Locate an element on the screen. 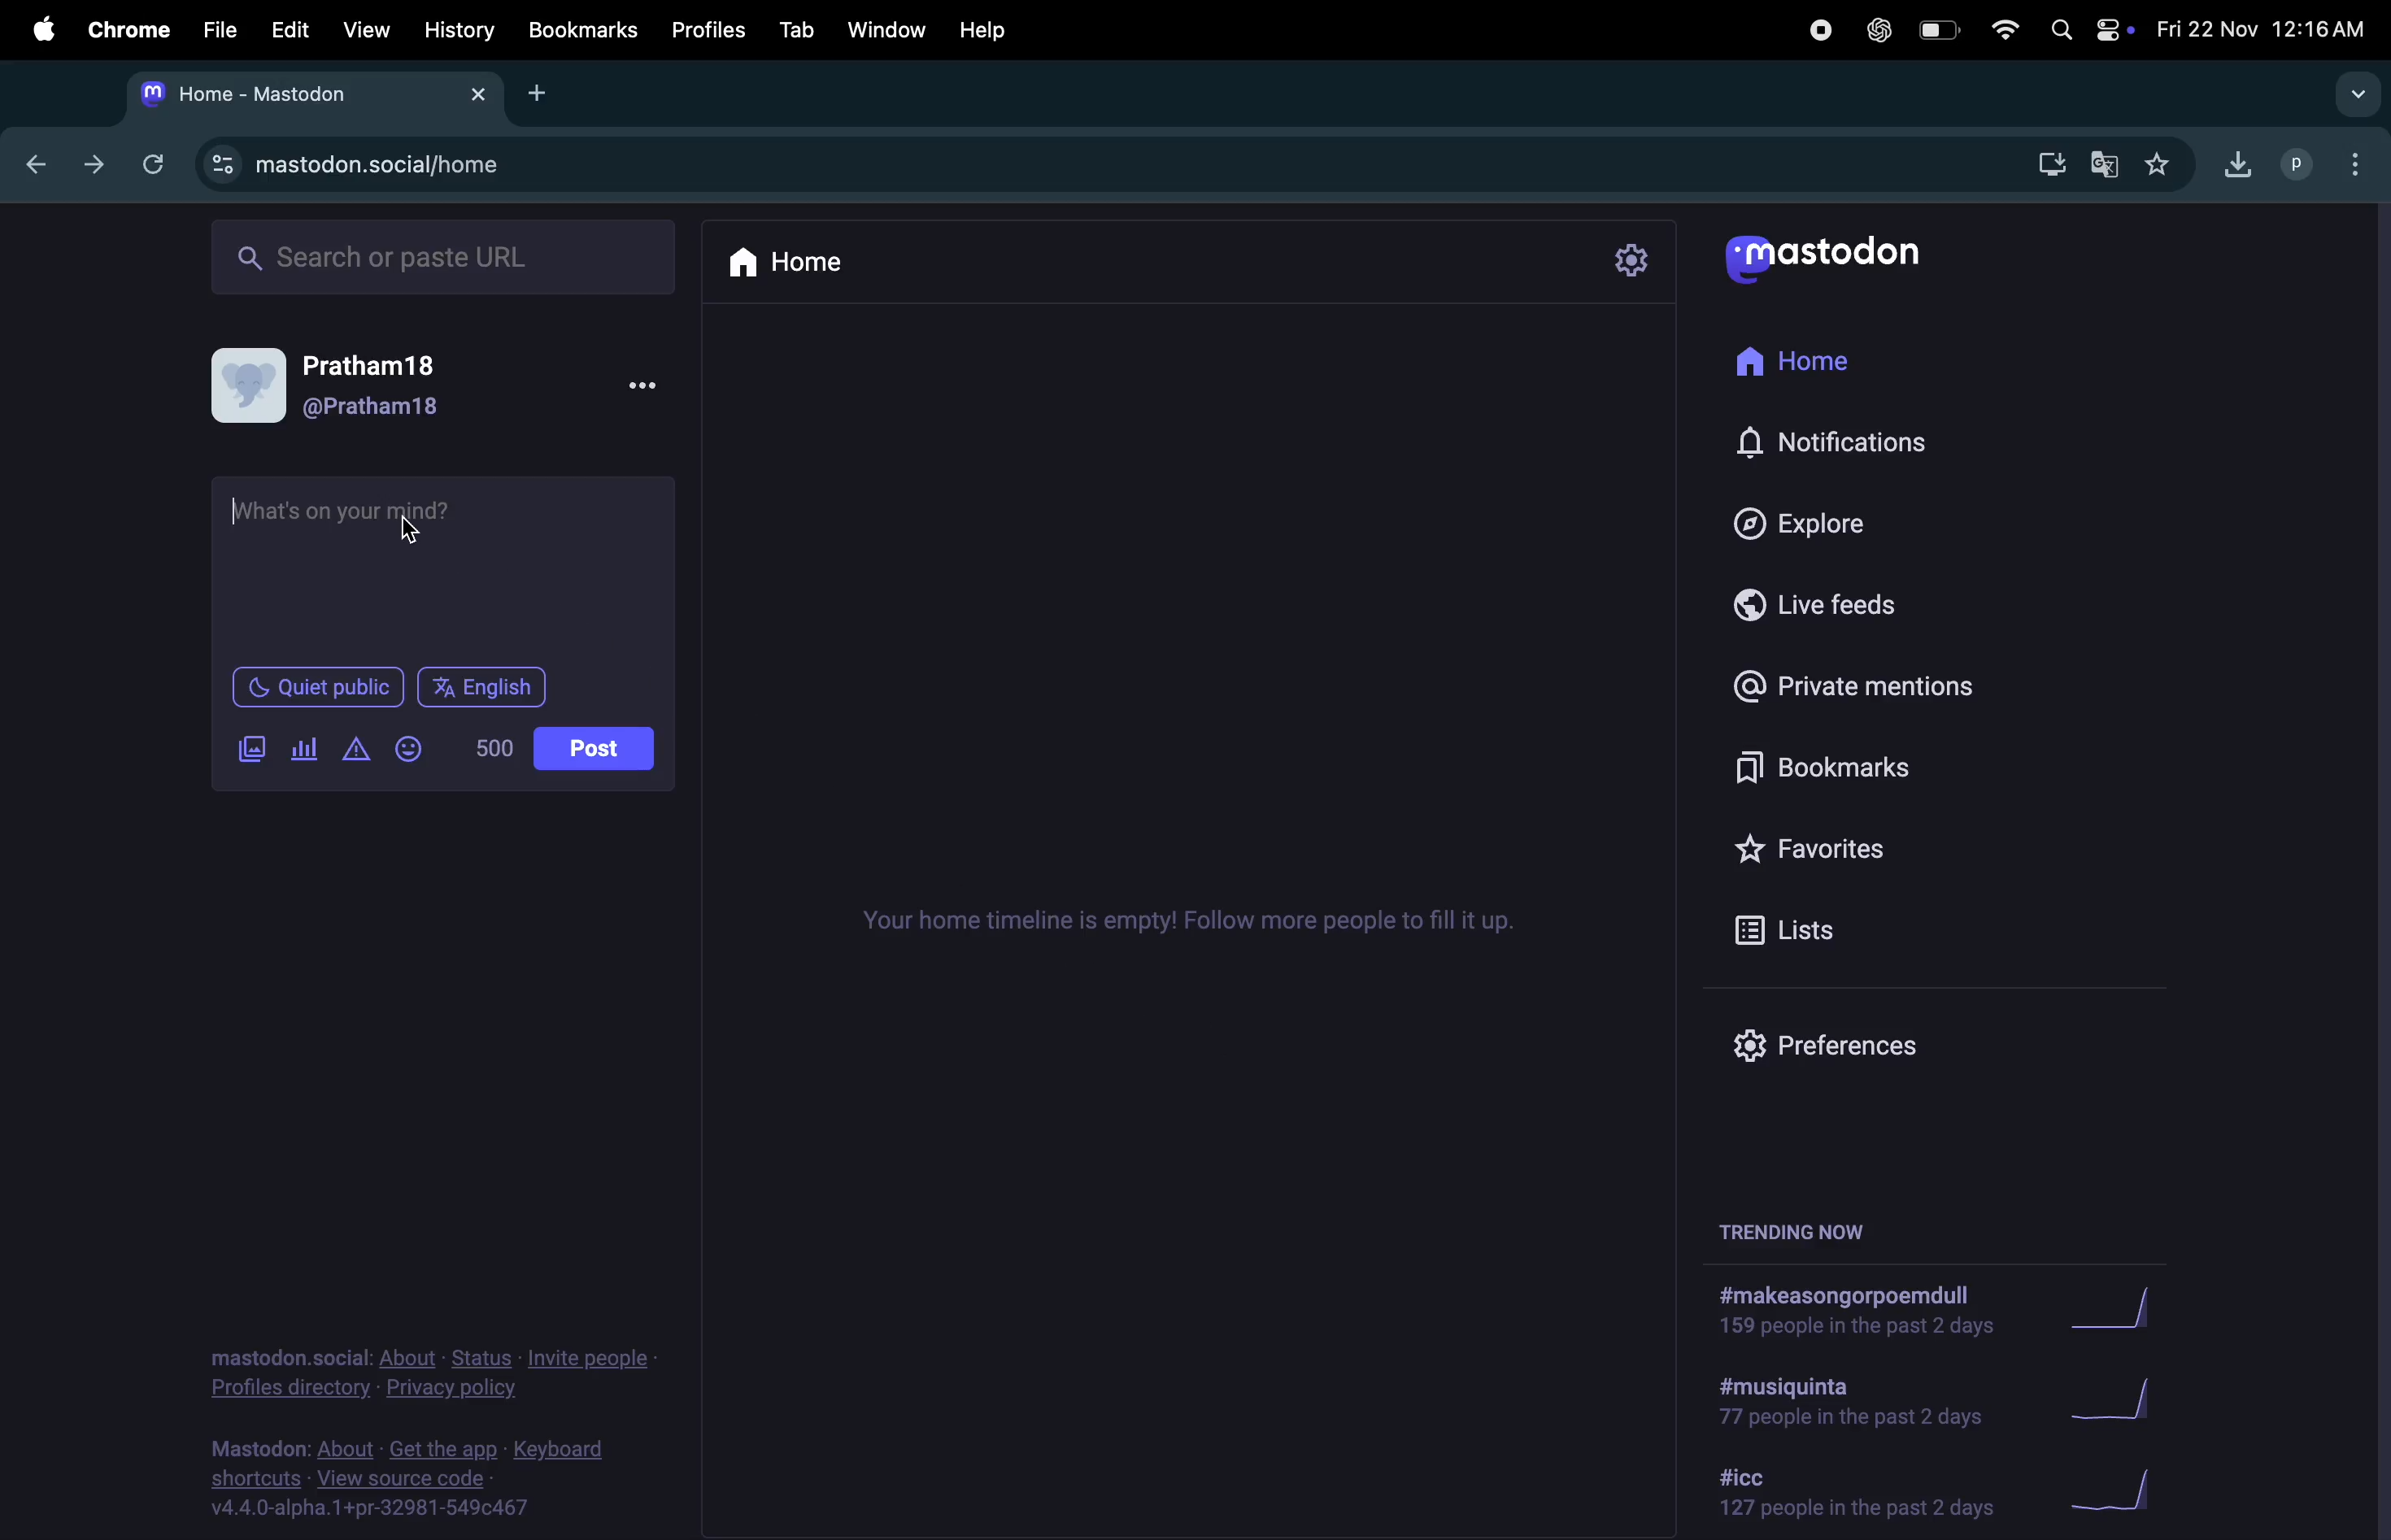  prefrence is located at coordinates (1842, 1045).